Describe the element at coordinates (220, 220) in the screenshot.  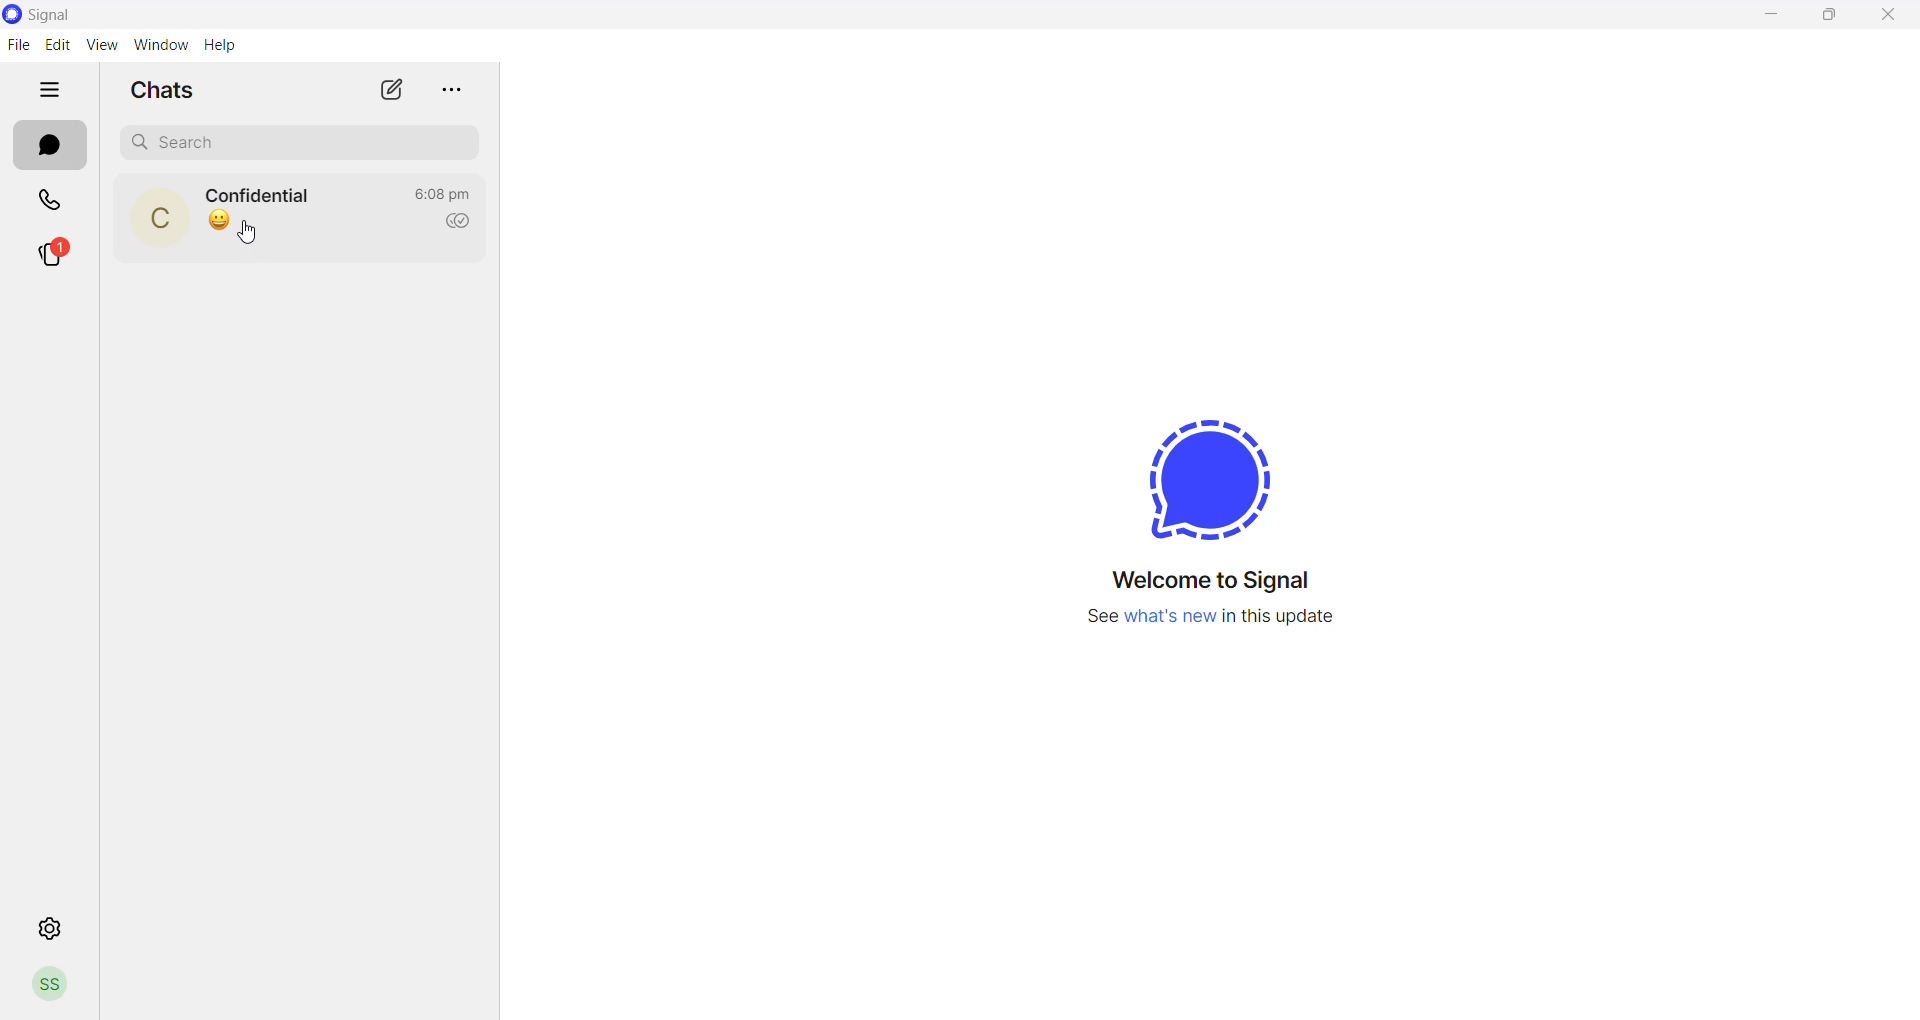
I see `last message` at that location.